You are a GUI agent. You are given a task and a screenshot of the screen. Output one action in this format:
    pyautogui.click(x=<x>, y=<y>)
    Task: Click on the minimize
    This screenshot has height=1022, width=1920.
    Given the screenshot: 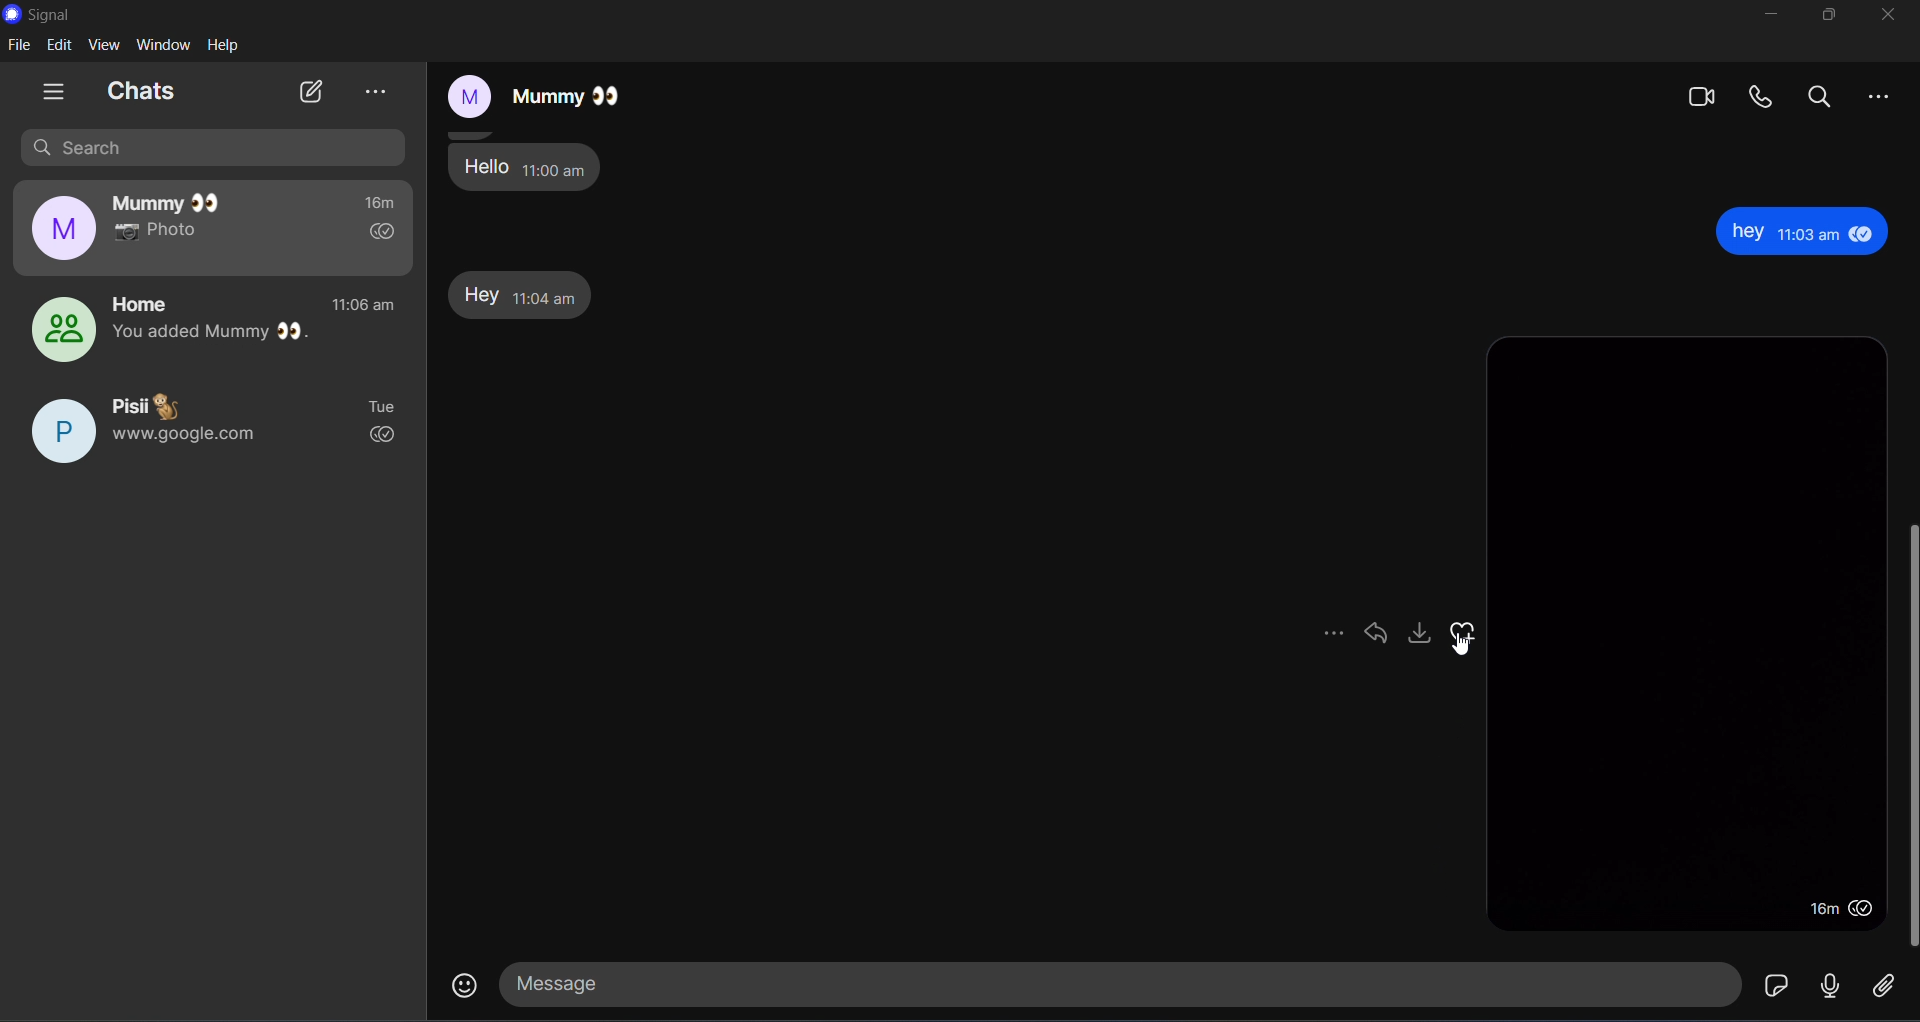 What is the action you would take?
    pyautogui.click(x=1772, y=16)
    